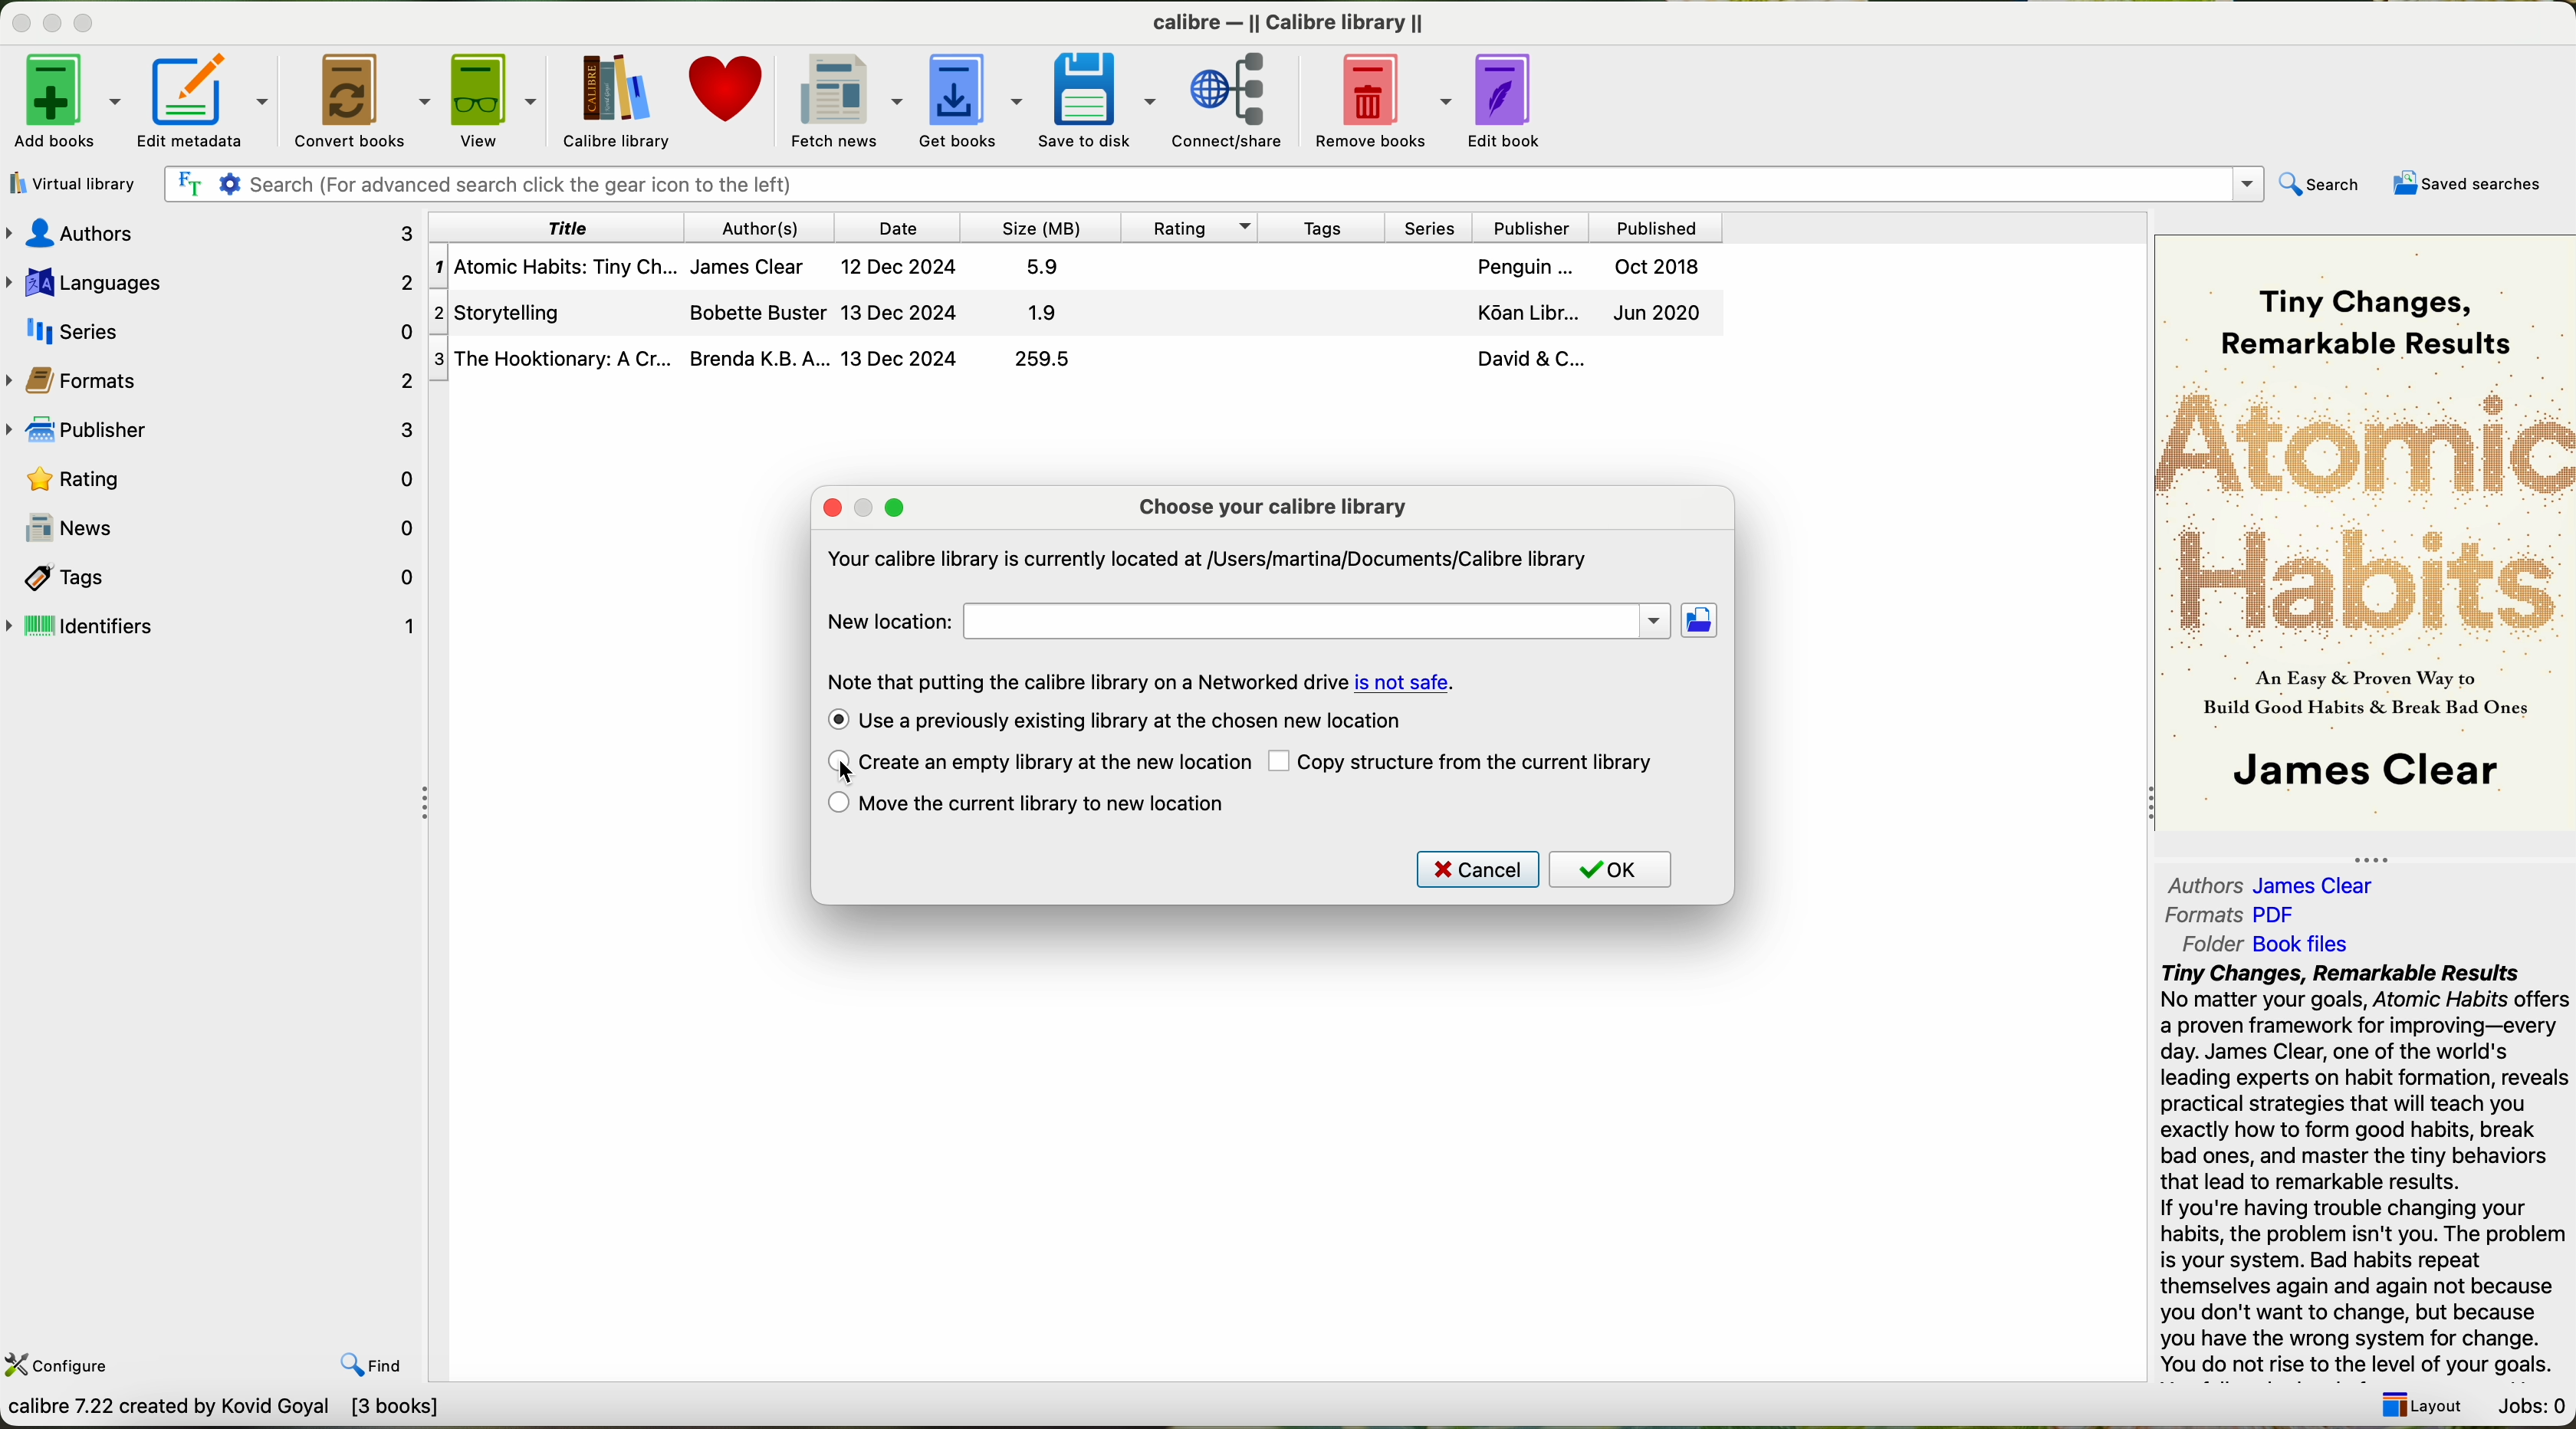  What do you see at coordinates (1320, 621) in the screenshot?
I see `New location path` at bounding box center [1320, 621].